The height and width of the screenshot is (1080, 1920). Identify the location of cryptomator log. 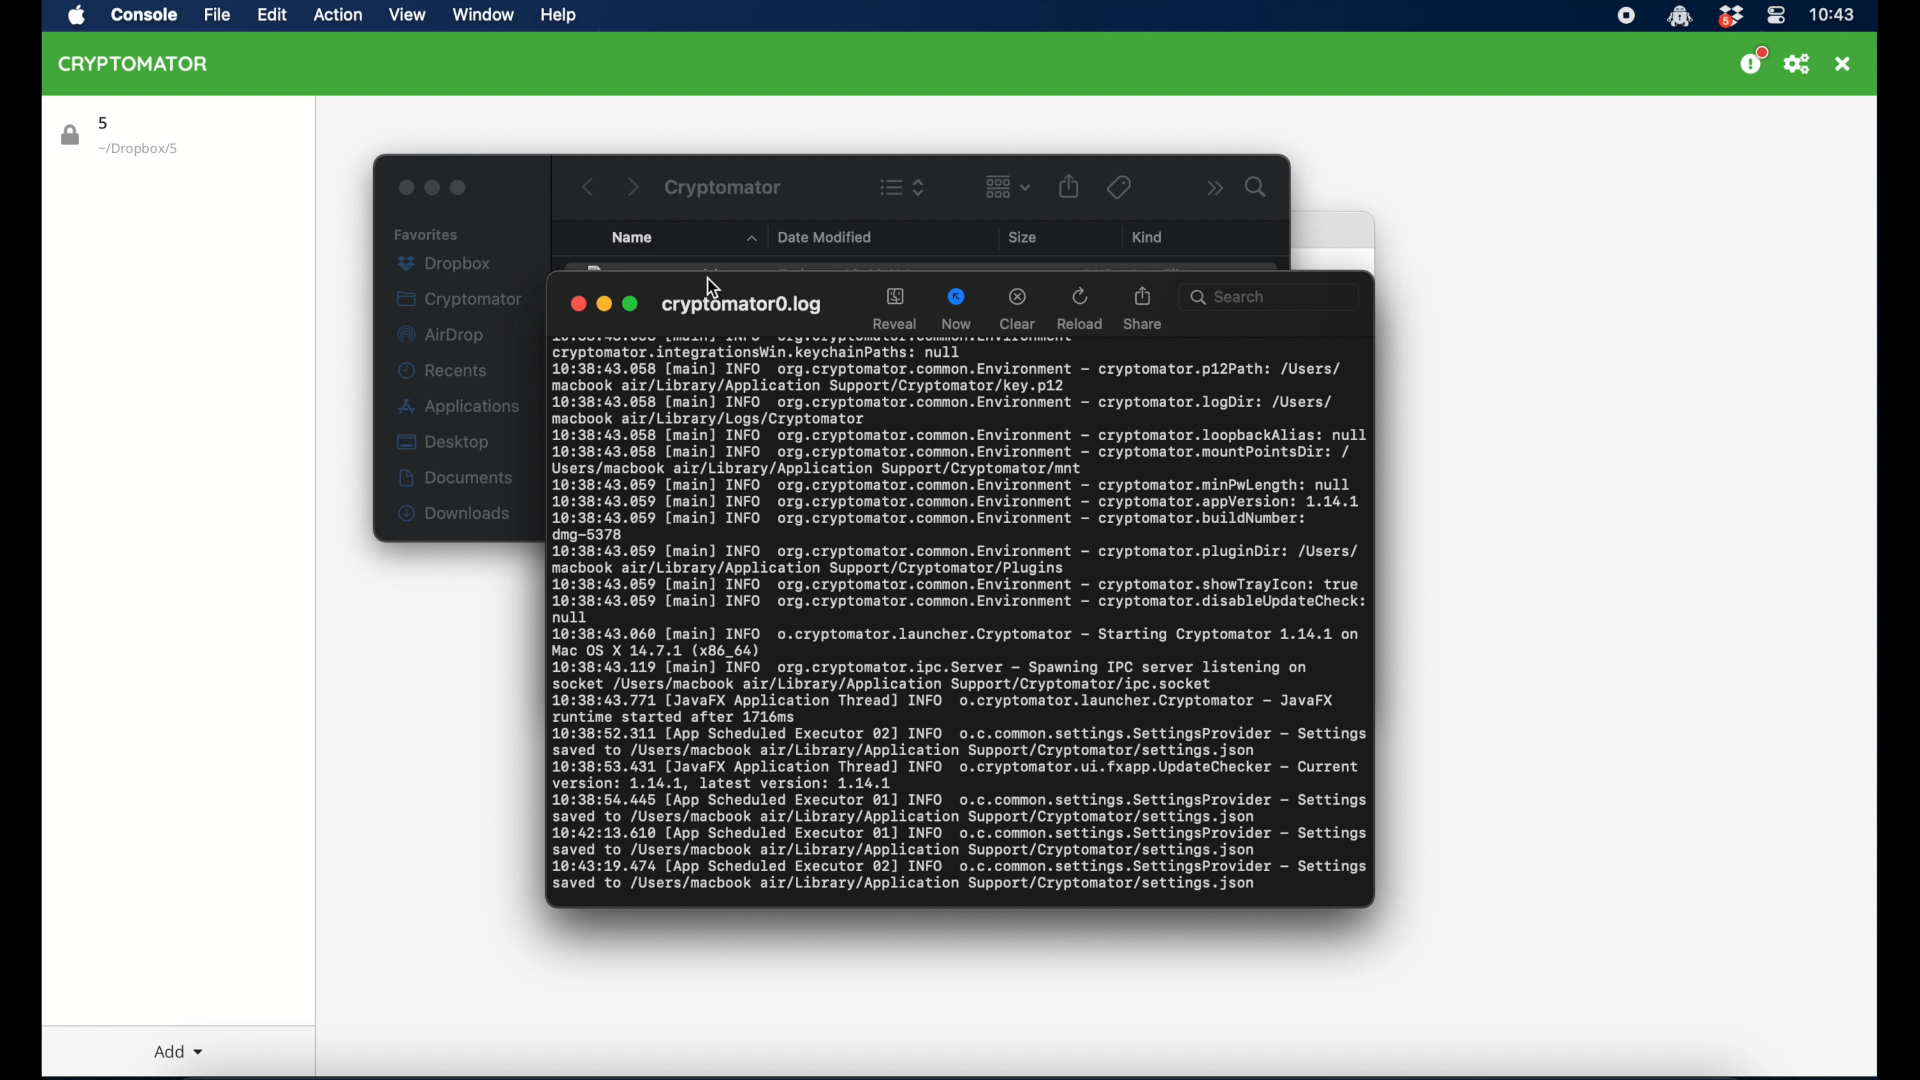
(743, 304).